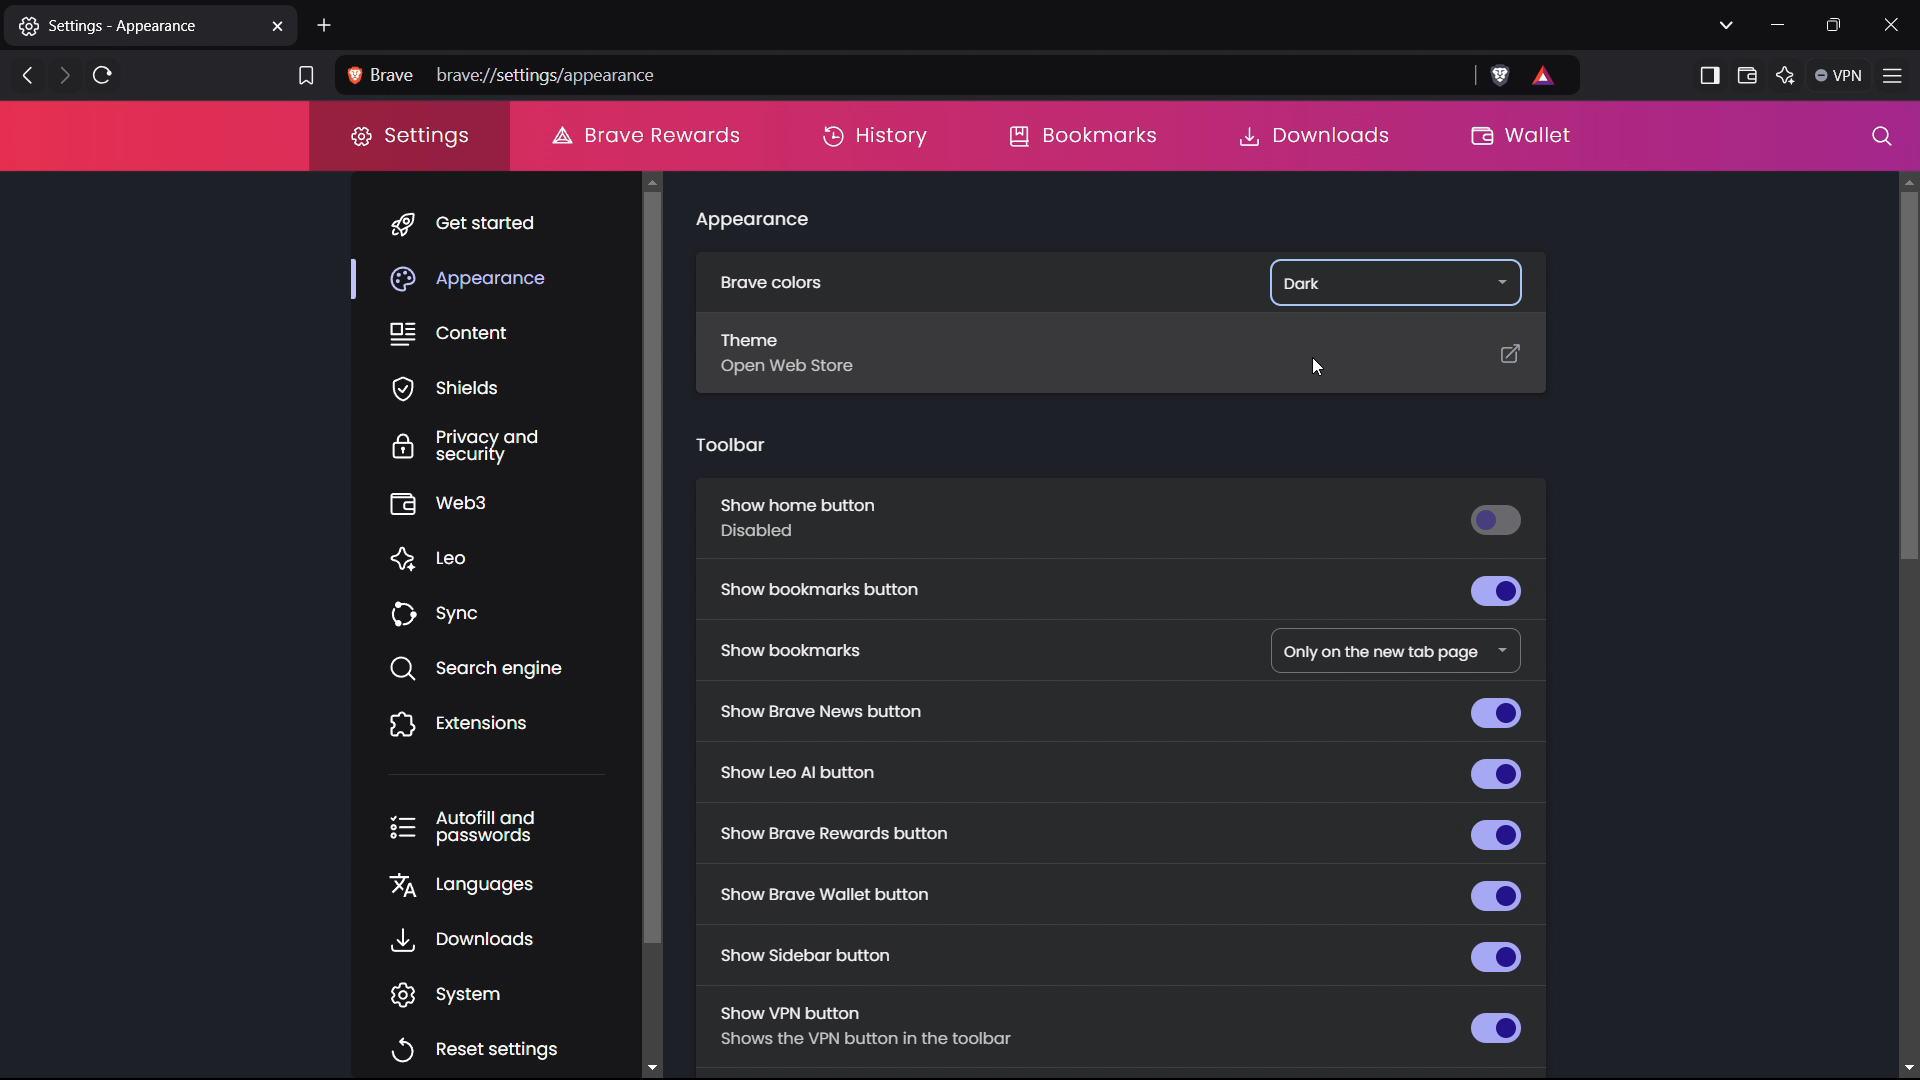 The image size is (1920, 1080). Describe the element at coordinates (1894, 24) in the screenshot. I see `close` at that location.